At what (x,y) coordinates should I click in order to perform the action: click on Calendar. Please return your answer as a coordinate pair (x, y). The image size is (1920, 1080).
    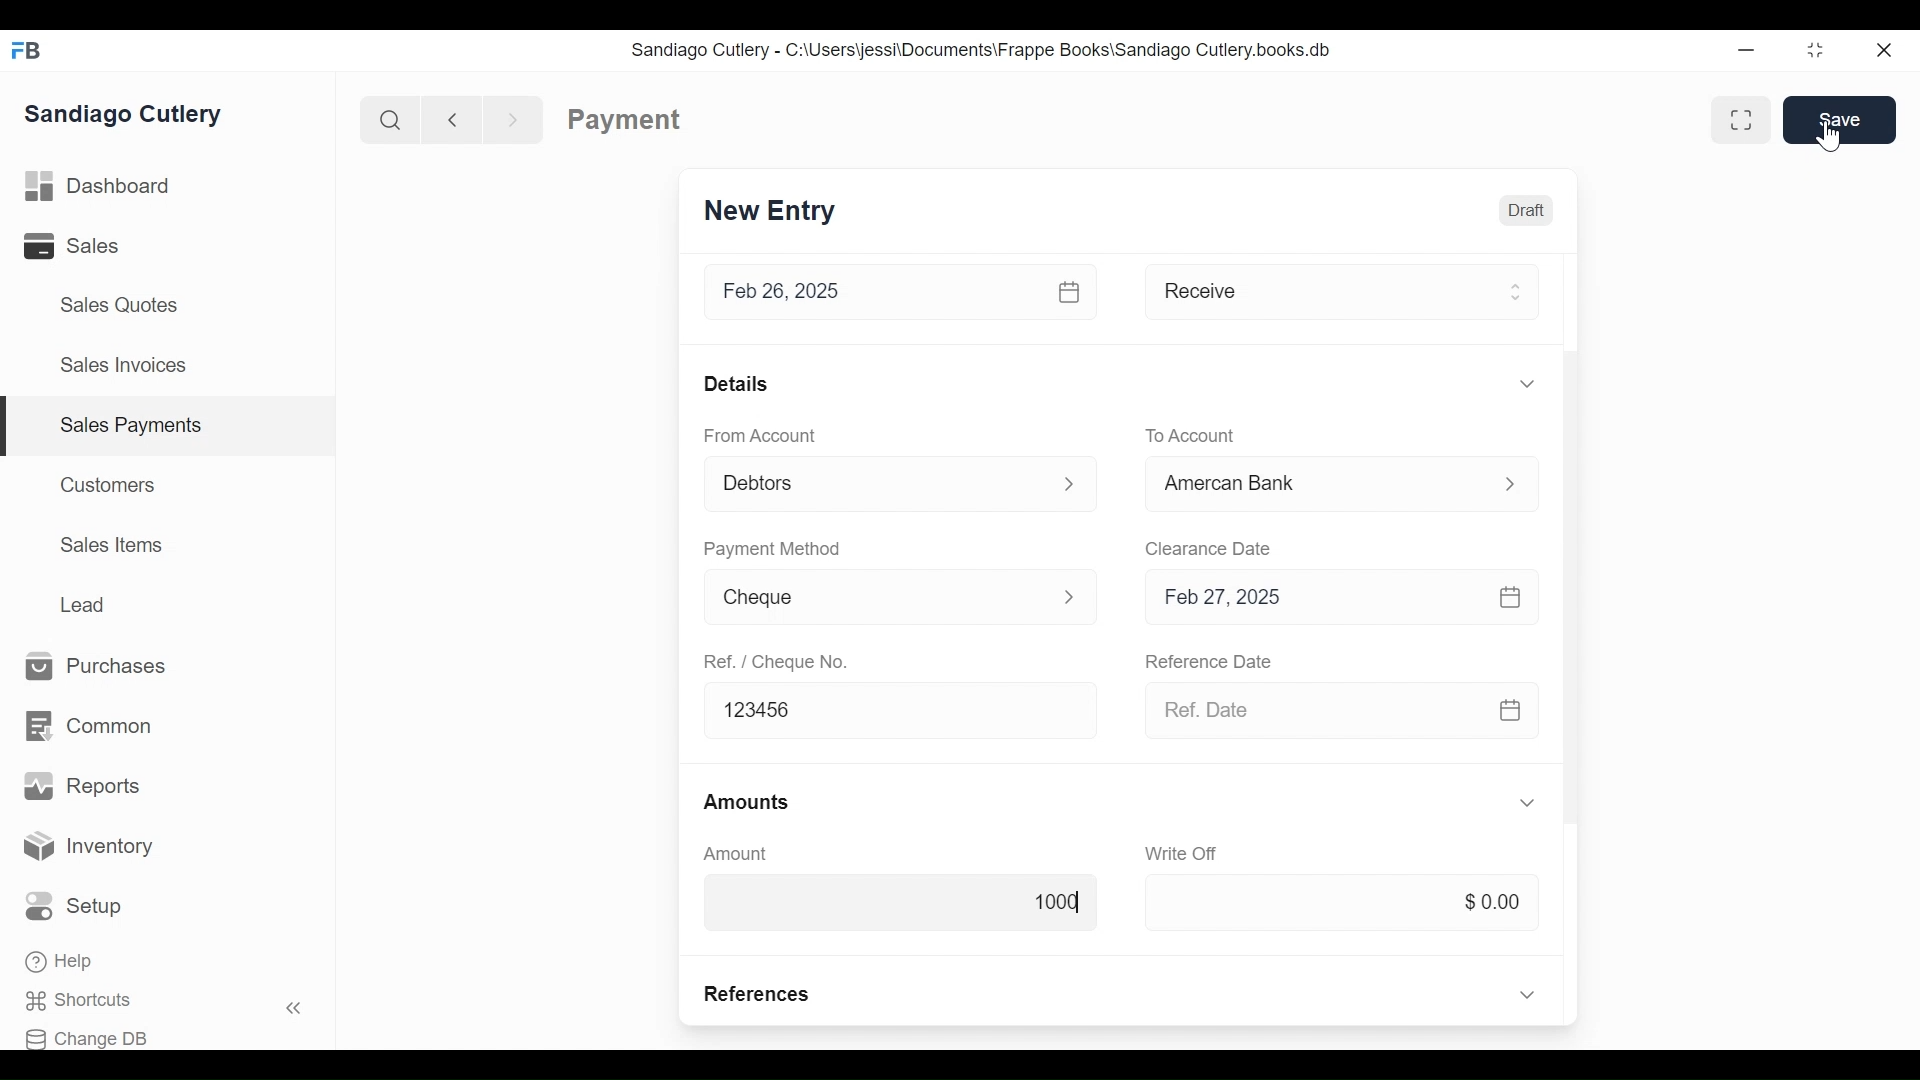
    Looking at the image, I should click on (1511, 596).